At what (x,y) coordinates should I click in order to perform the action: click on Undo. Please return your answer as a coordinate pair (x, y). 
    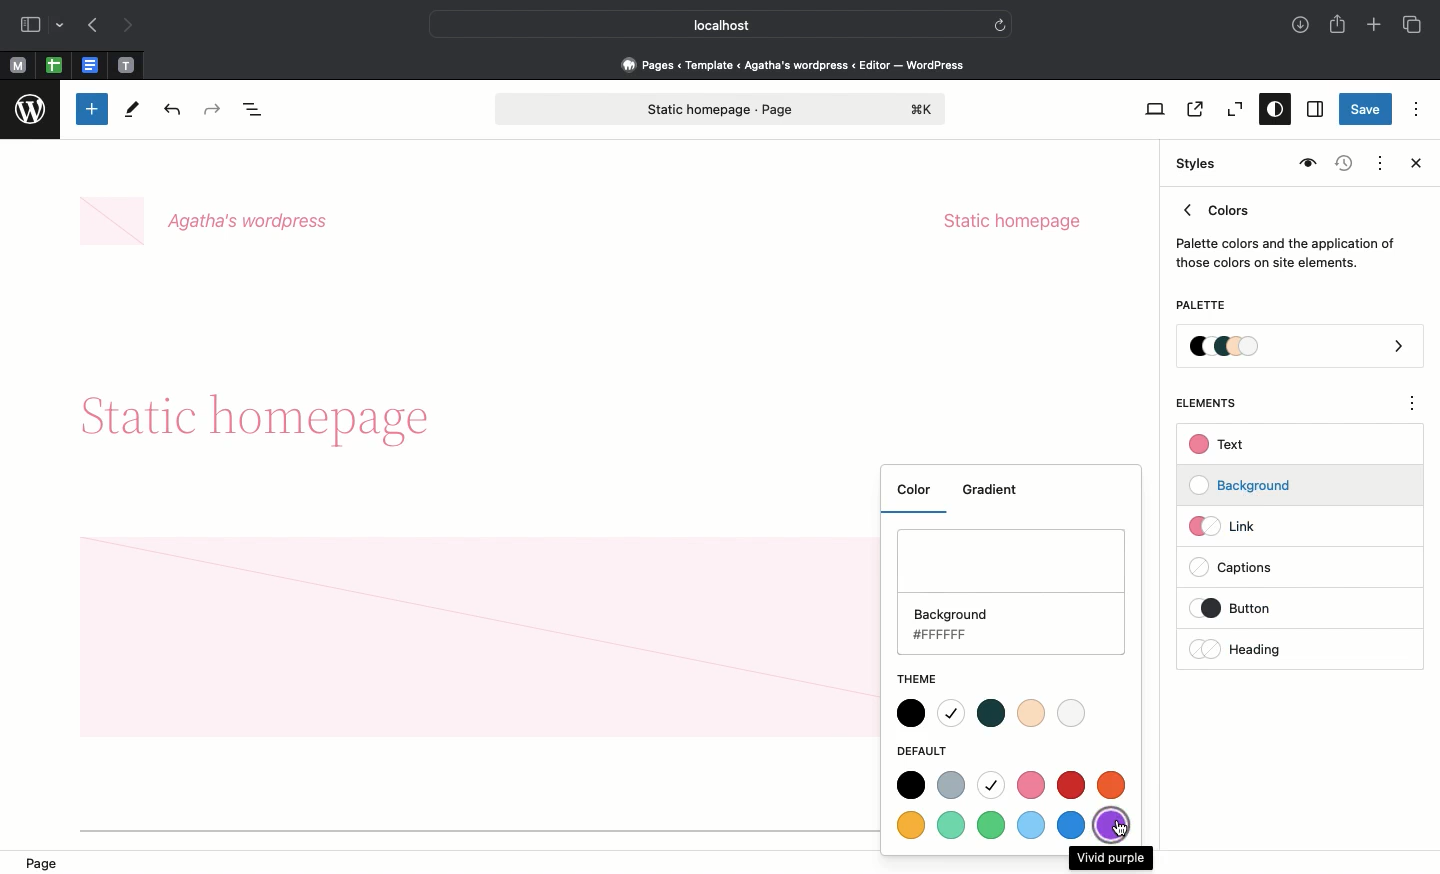
    Looking at the image, I should click on (172, 111).